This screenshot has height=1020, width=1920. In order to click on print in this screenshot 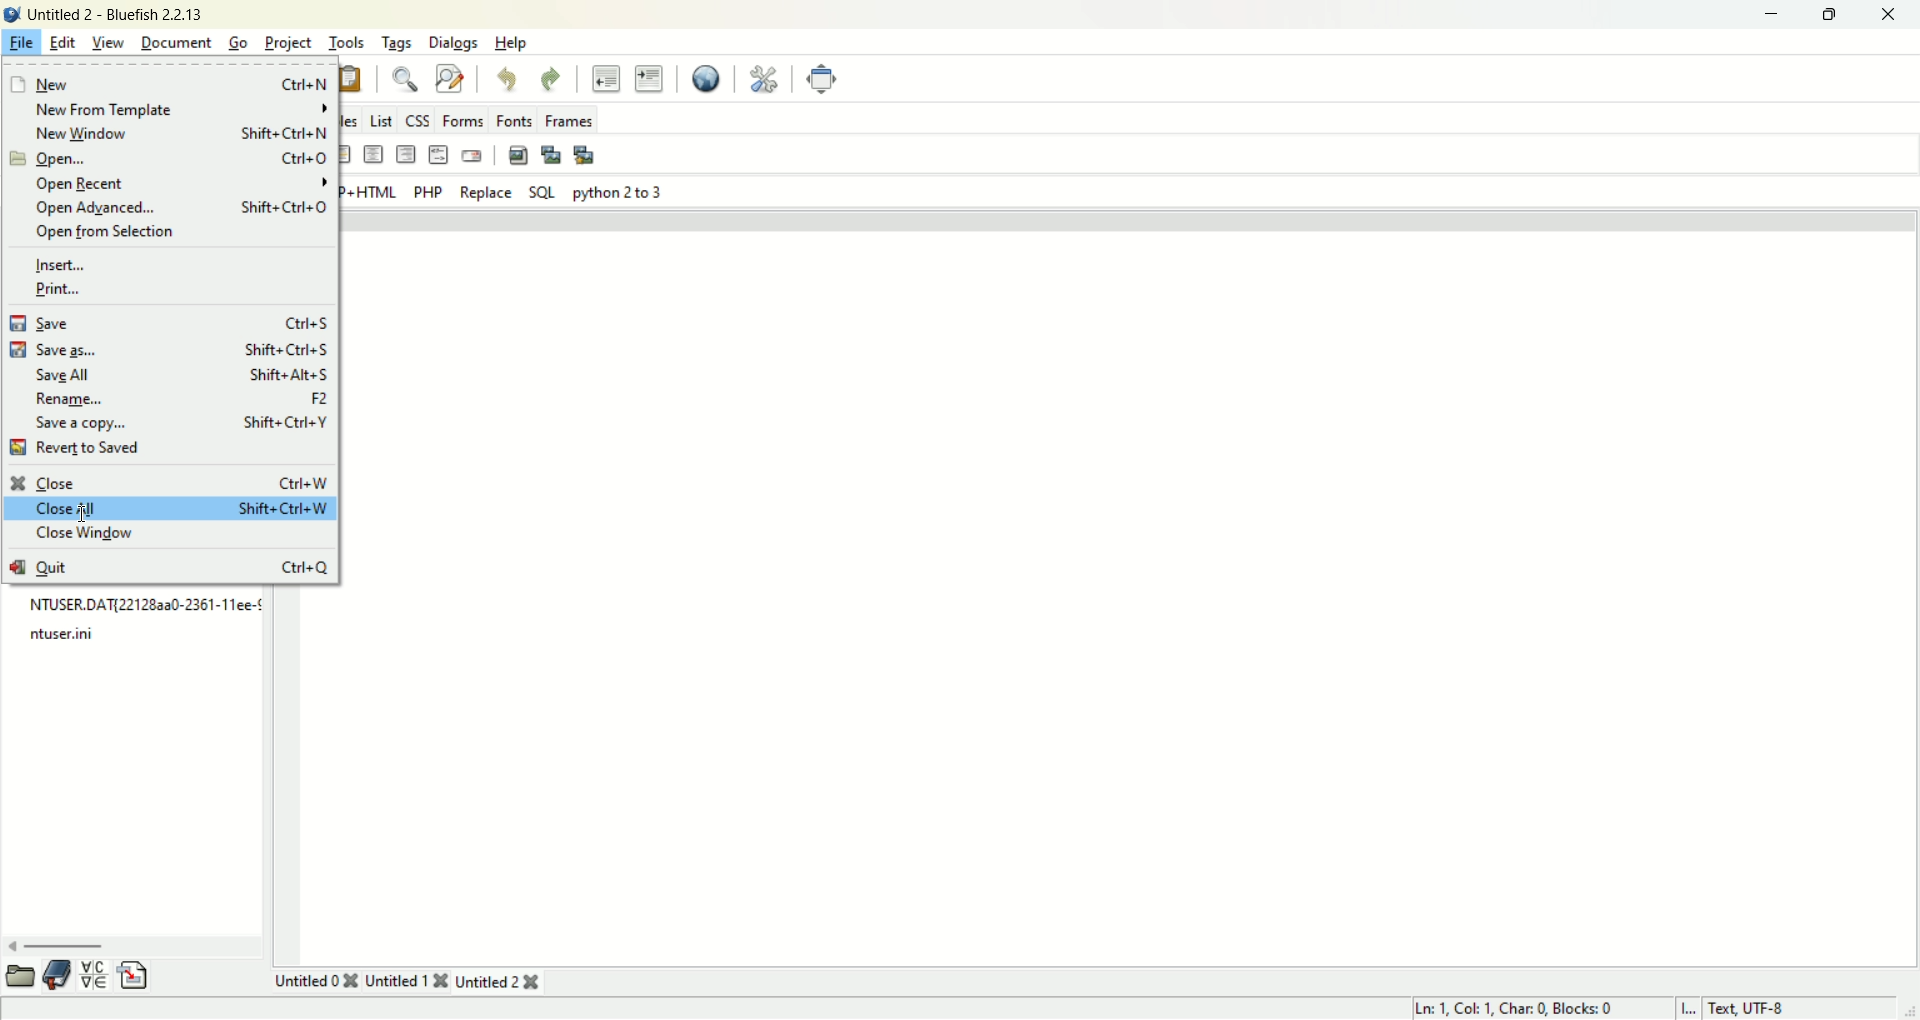, I will do `click(59, 289)`.